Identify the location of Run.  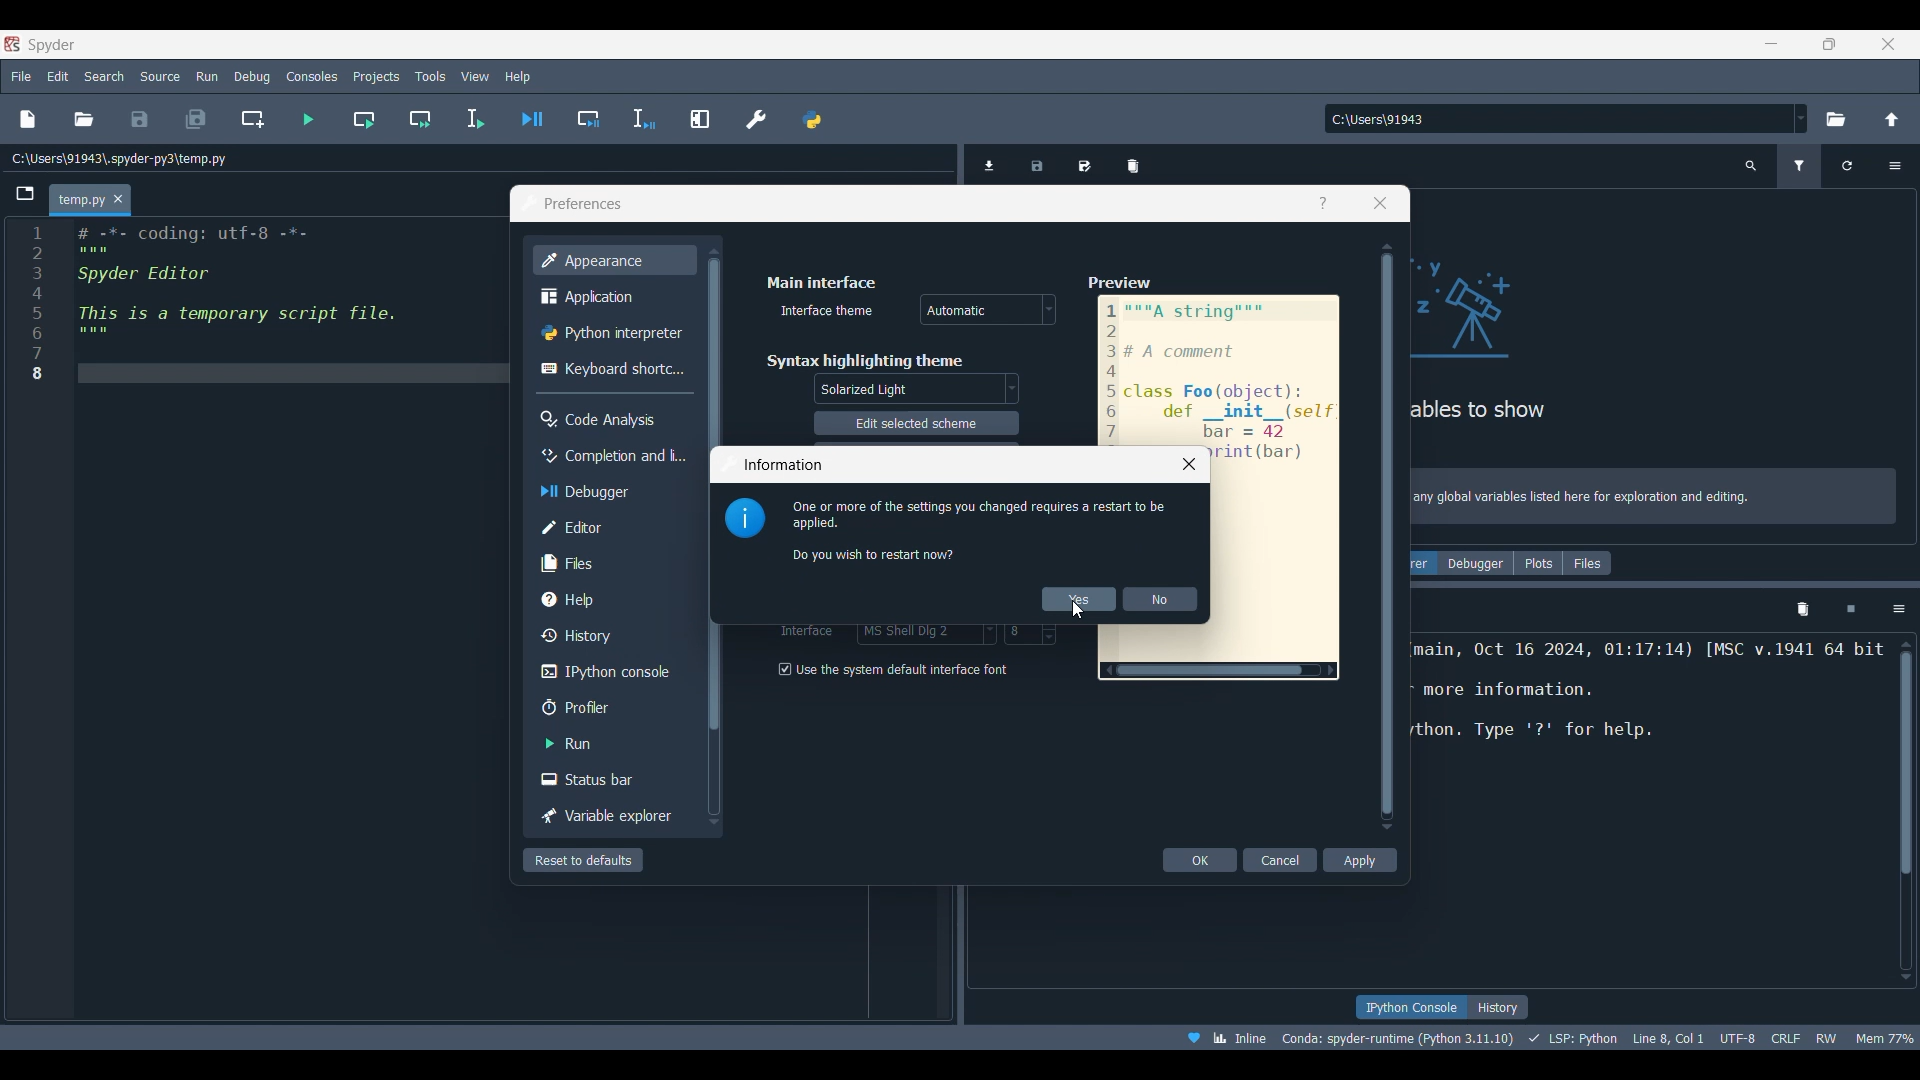
(612, 743).